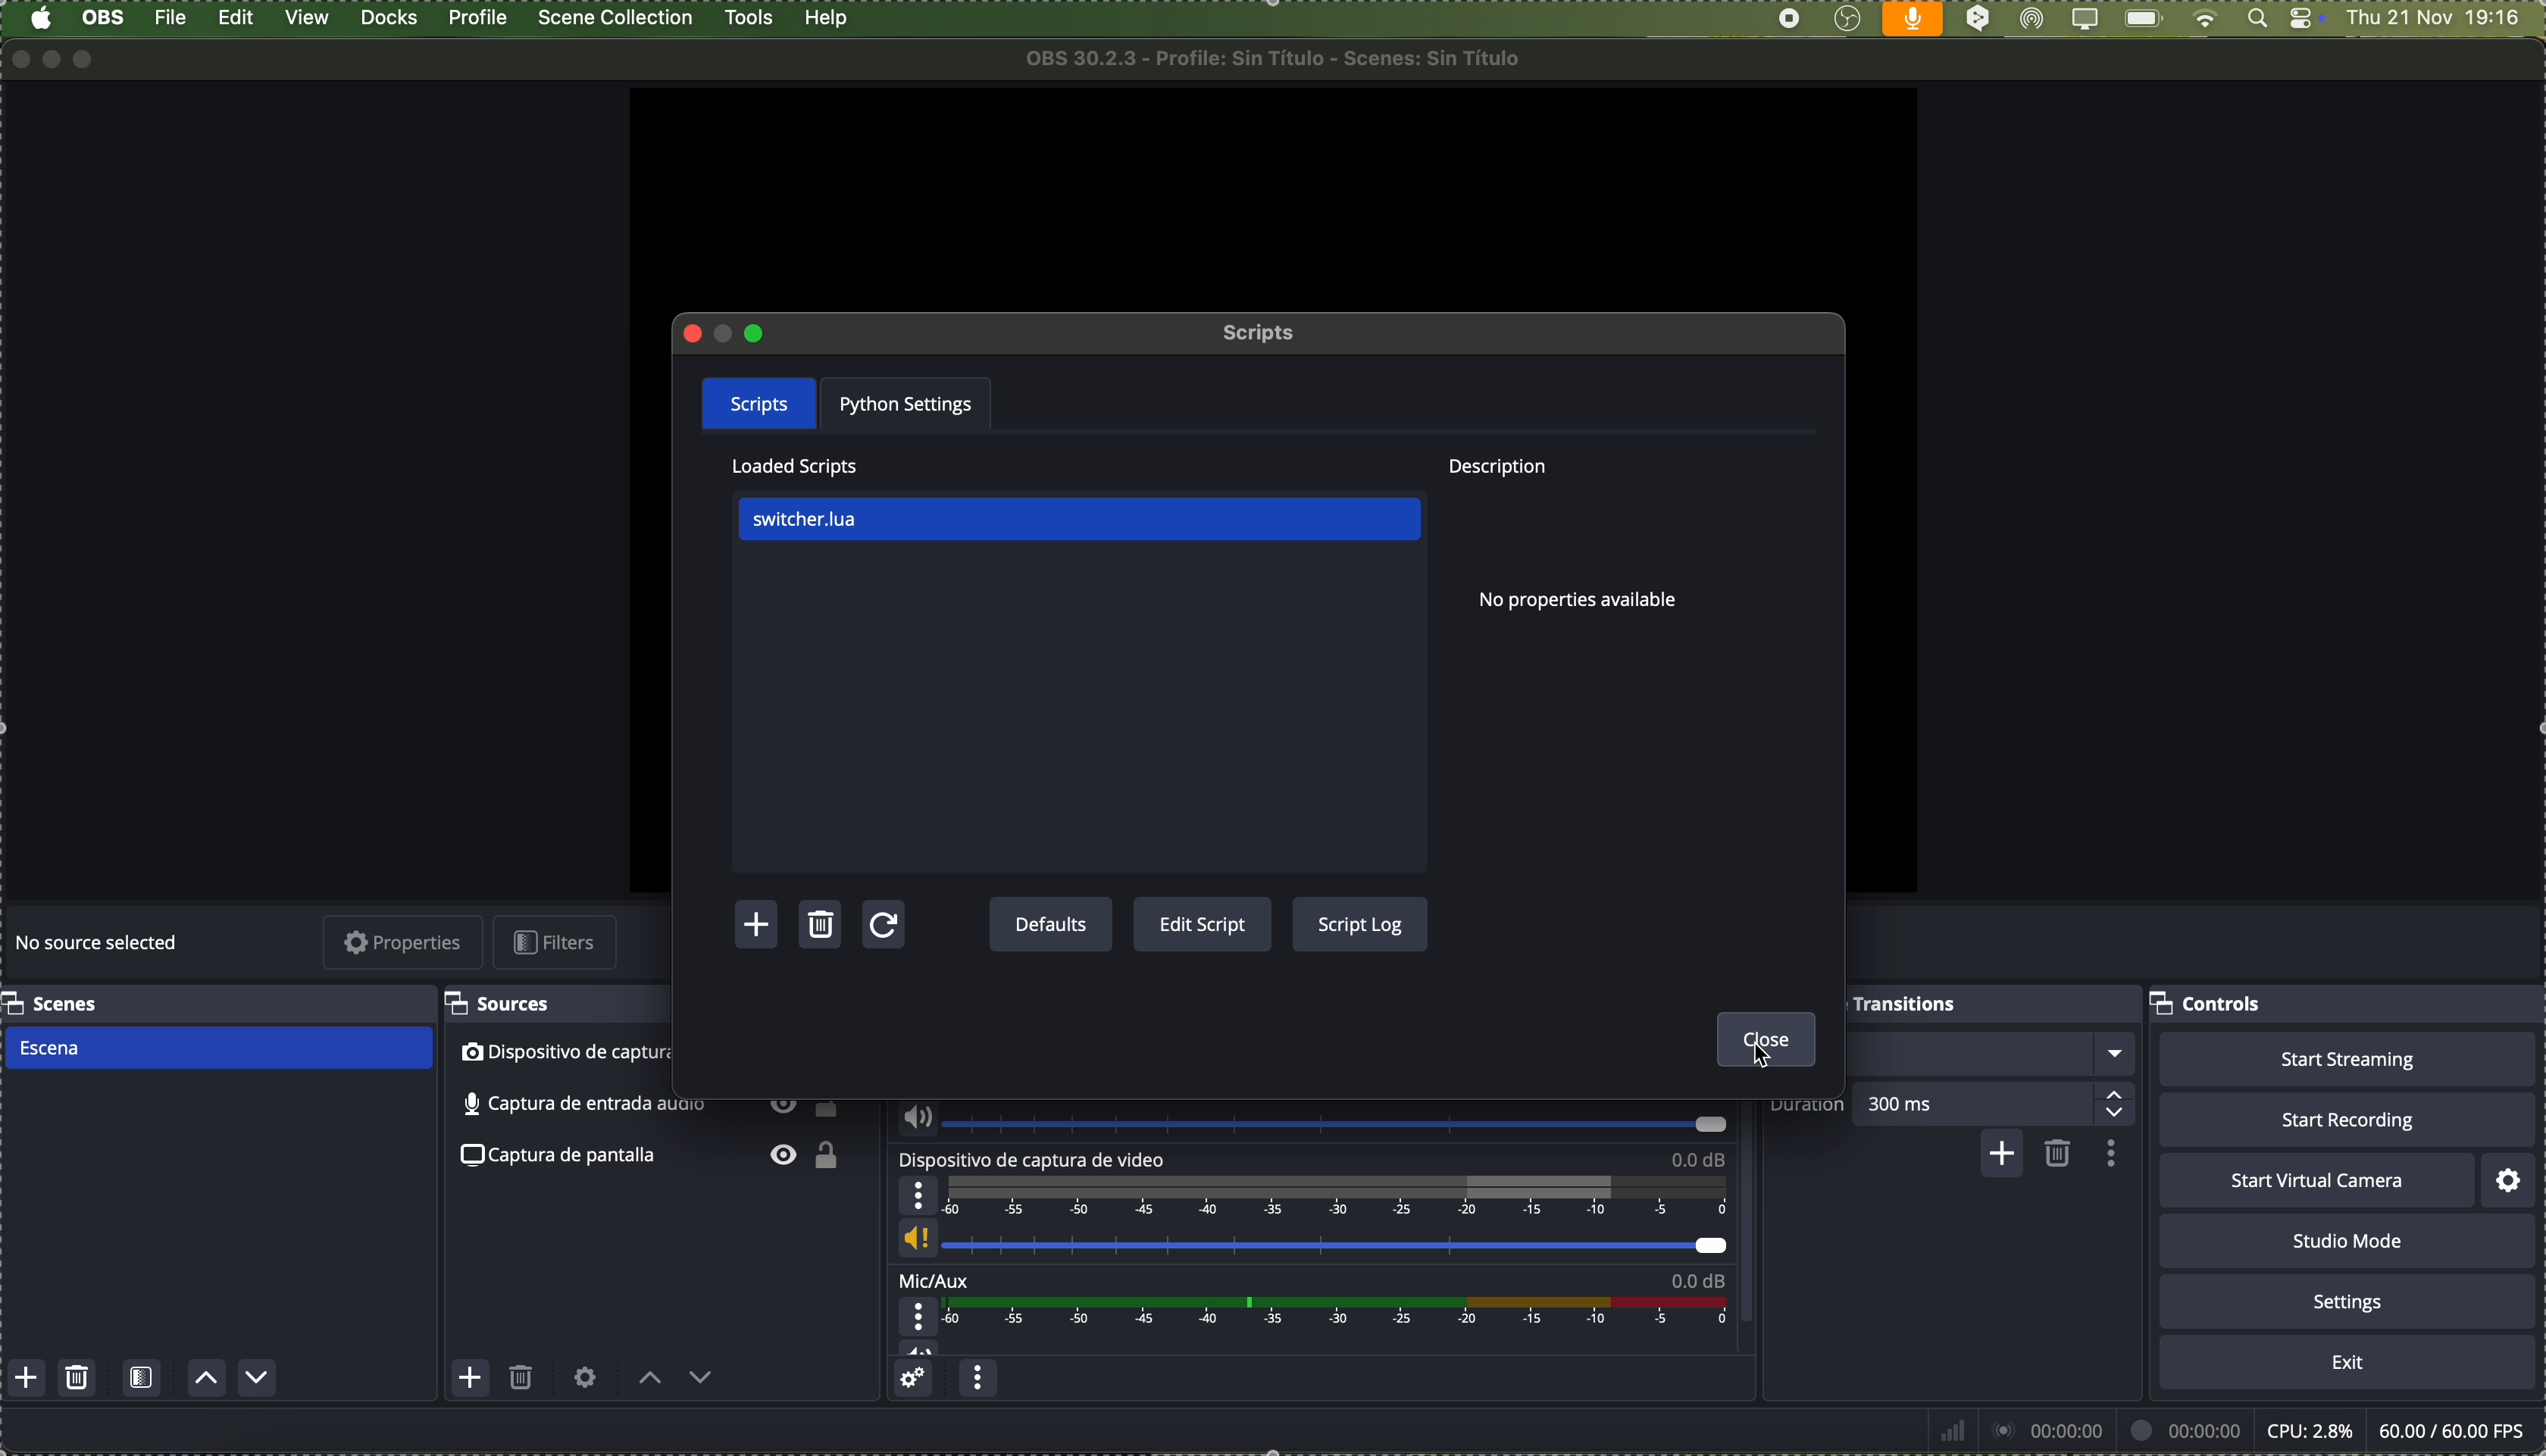 This screenshot has height=1456, width=2546. I want to click on docks, so click(390, 19).